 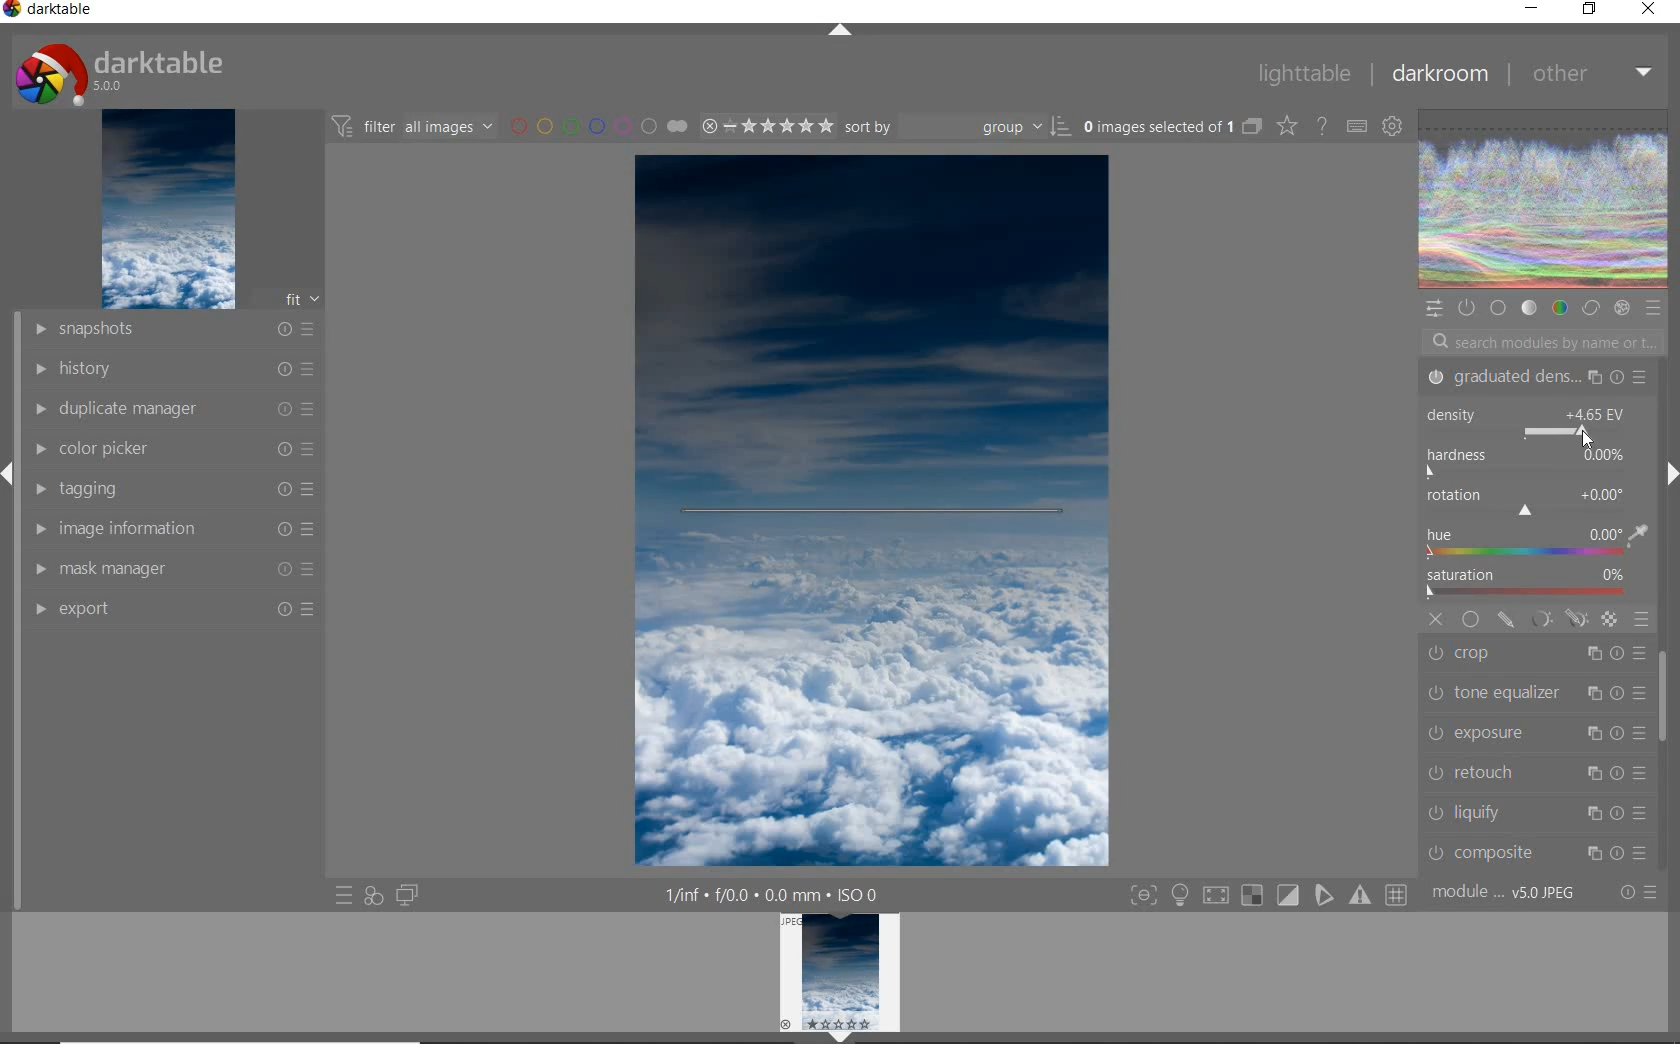 What do you see at coordinates (1505, 896) in the screenshot?
I see `module ... v5.0 JPEG` at bounding box center [1505, 896].